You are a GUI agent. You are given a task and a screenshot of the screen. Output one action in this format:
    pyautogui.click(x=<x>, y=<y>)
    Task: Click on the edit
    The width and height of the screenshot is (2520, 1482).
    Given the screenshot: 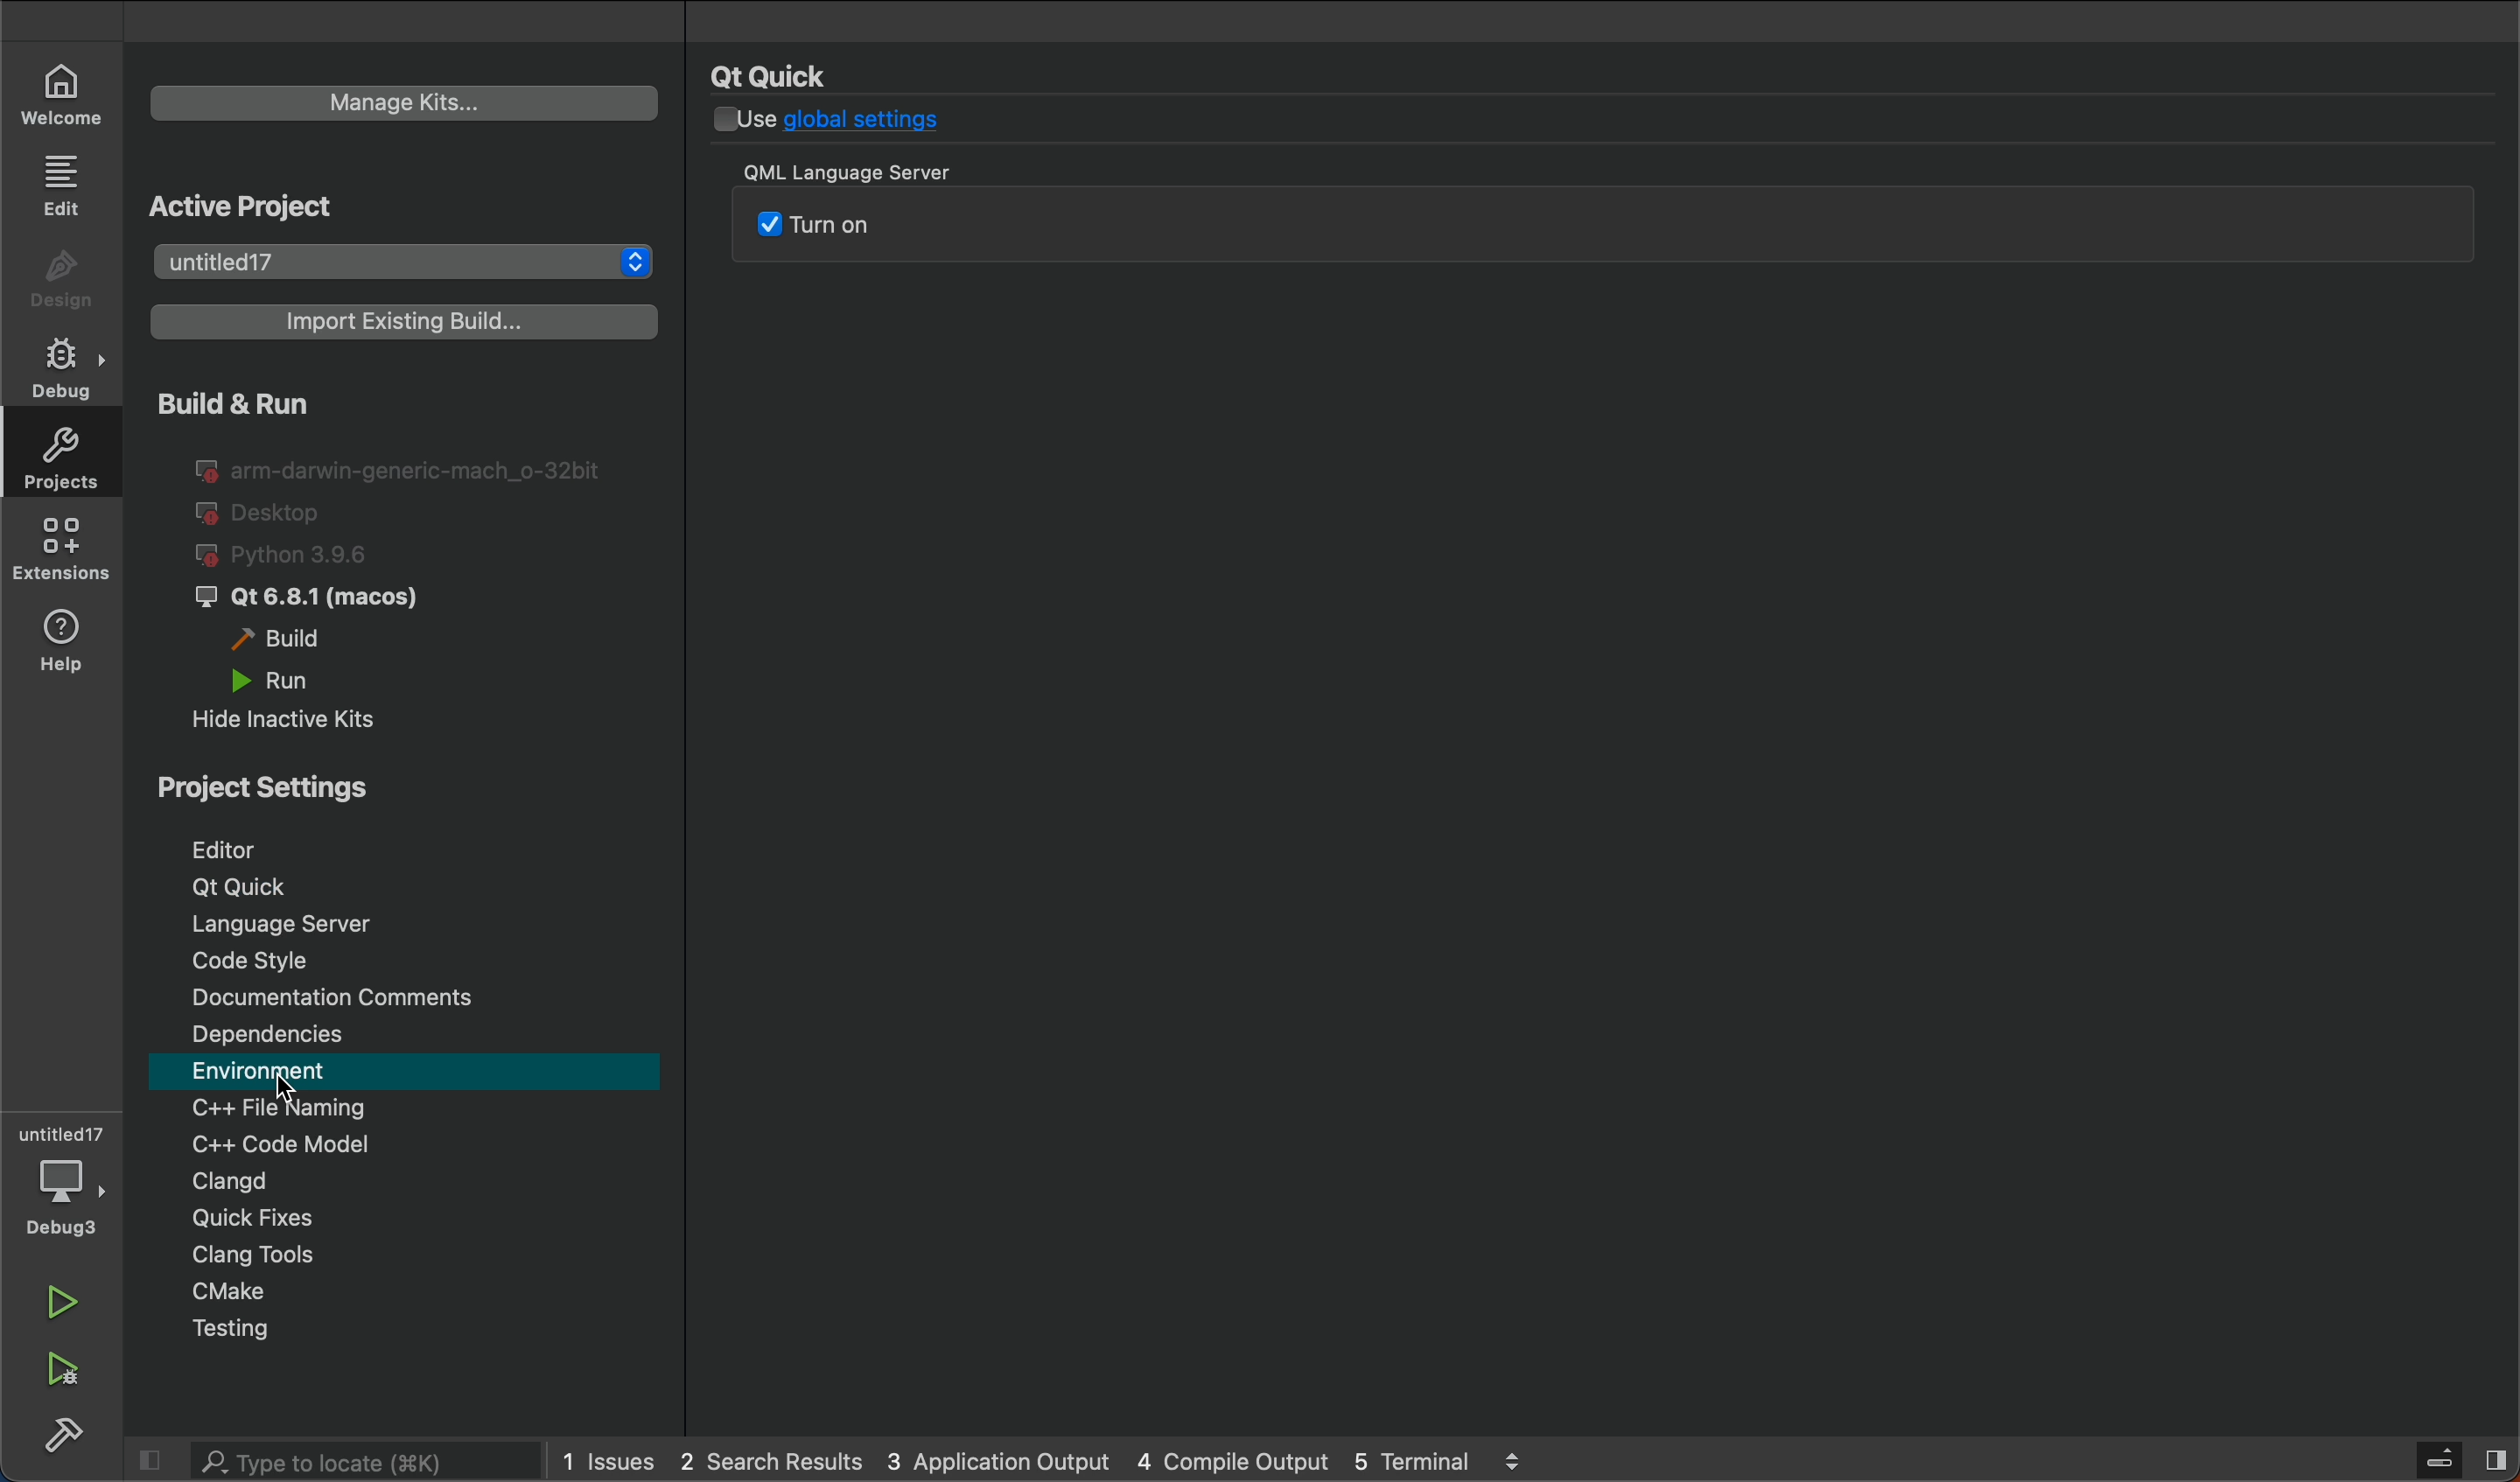 What is the action you would take?
    pyautogui.click(x=68, y=183)
    